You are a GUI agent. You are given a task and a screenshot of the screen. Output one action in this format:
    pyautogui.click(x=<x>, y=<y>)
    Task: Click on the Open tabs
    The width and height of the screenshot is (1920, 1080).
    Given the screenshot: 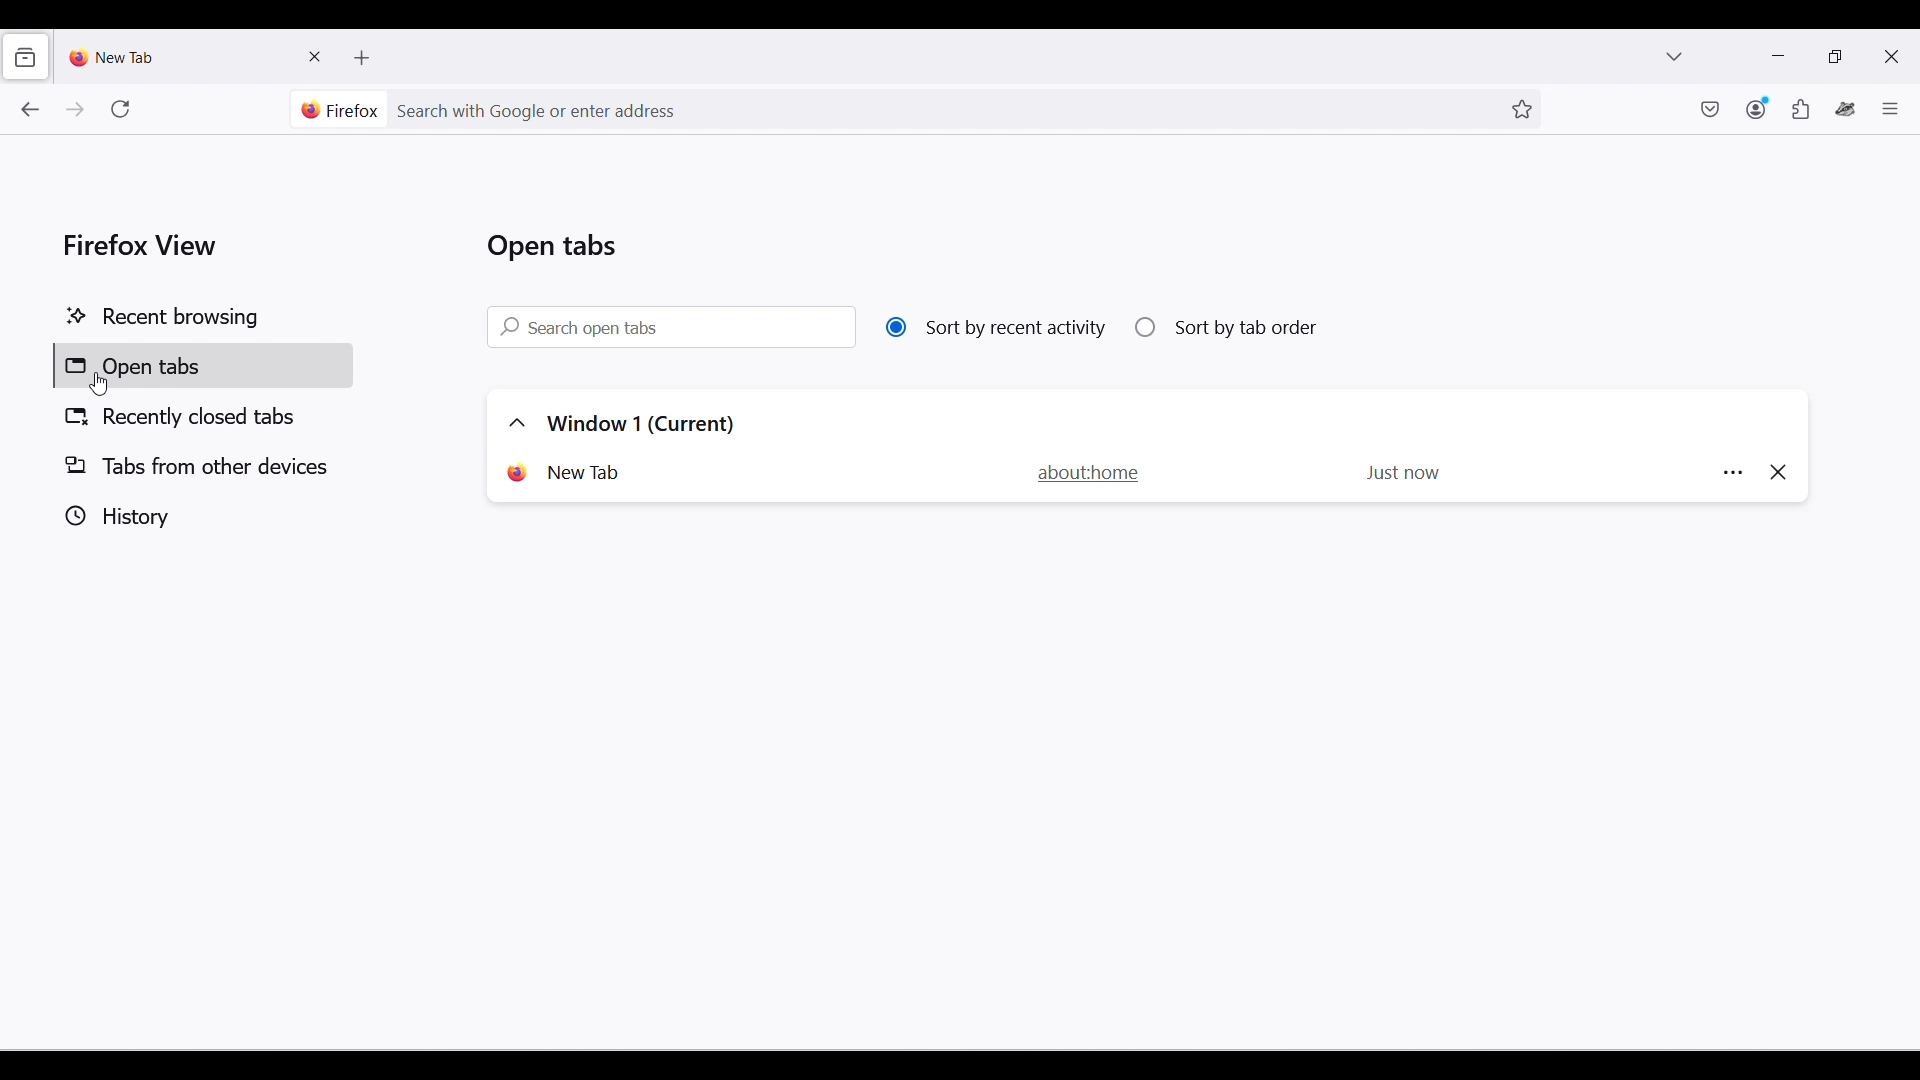 What is the action you would take?
    pyautogui.click(x=203, y=365)
    